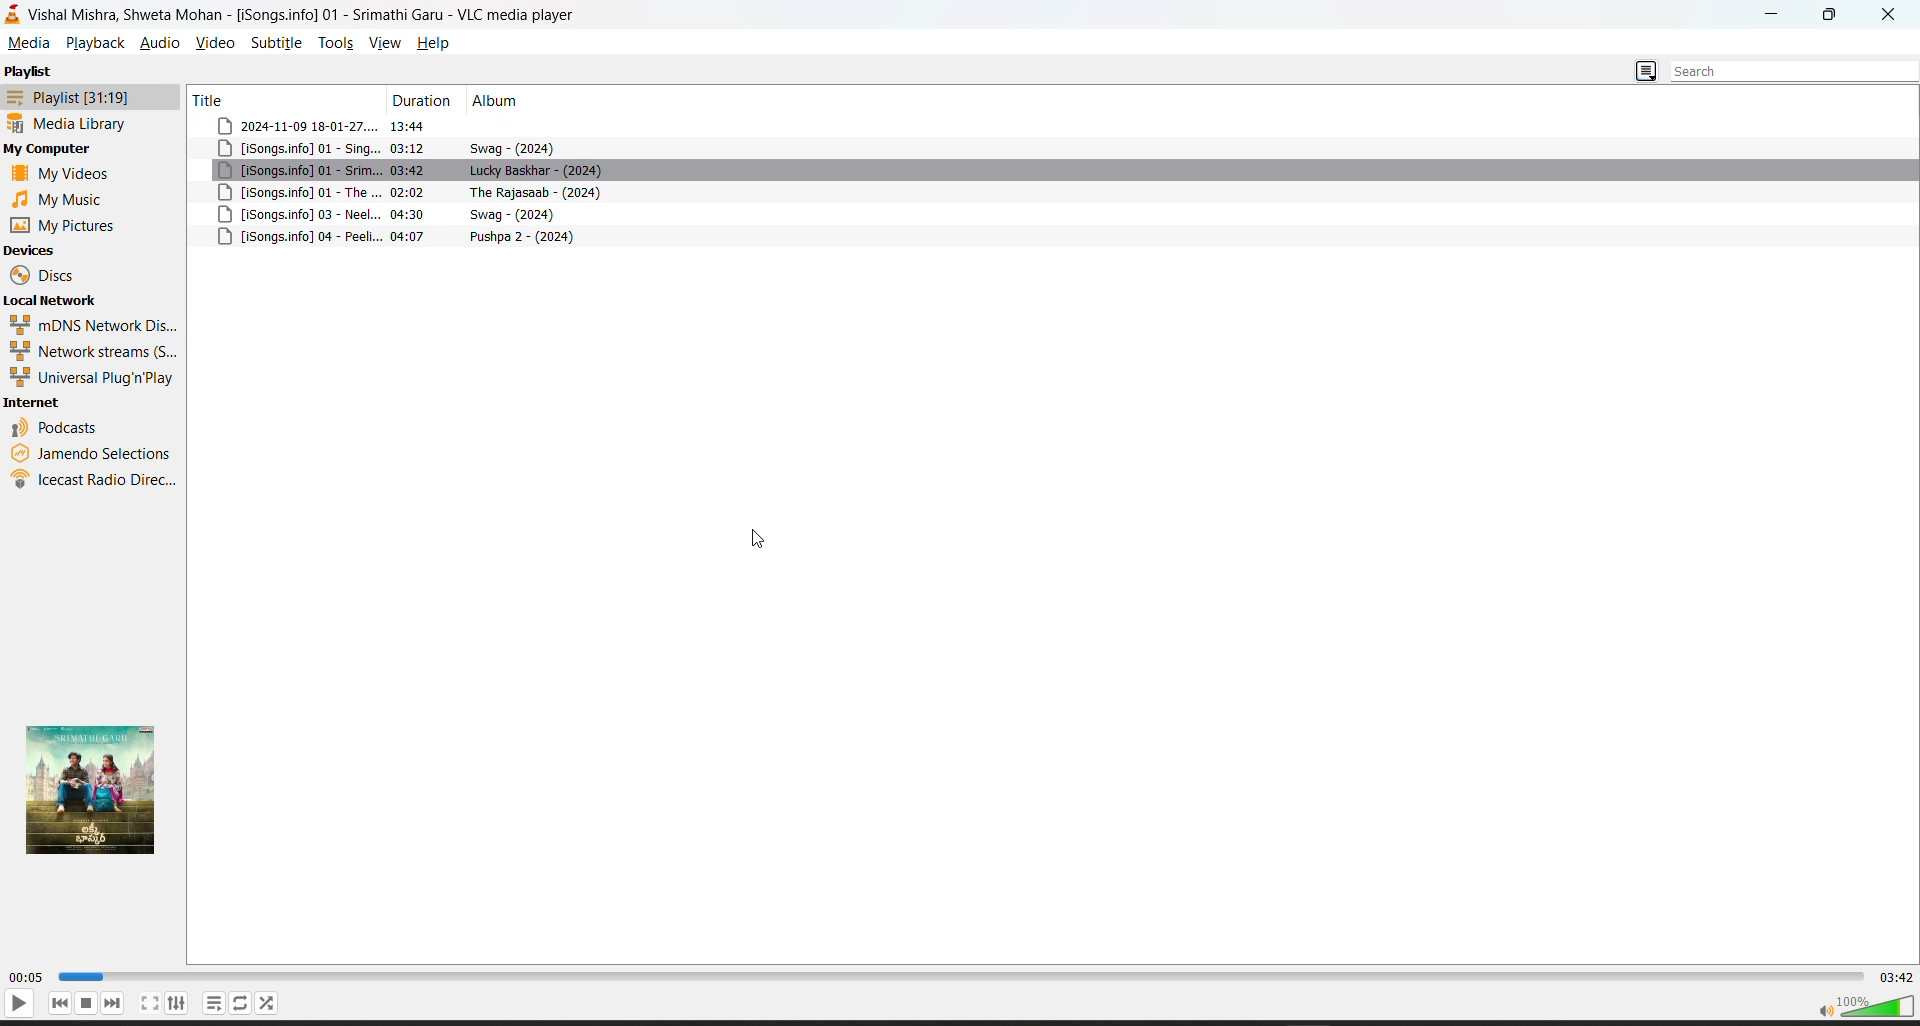 The height and width of the screenshot is (1026, 1920). What do you see at coordinates (96, 42) in the screenshot?
I see `playback` at bounding box center [96, 42].